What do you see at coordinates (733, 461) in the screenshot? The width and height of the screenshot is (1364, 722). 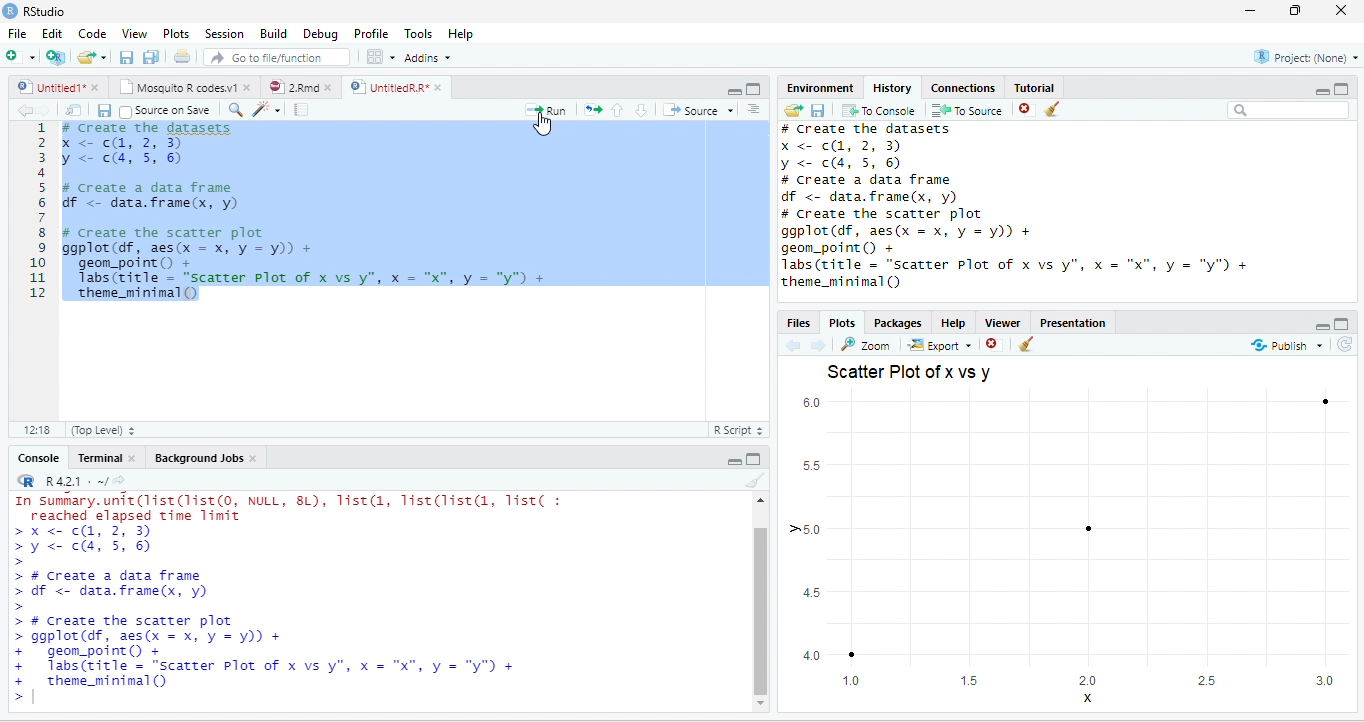 I see `Minimize` at bounding box center [733, 461].